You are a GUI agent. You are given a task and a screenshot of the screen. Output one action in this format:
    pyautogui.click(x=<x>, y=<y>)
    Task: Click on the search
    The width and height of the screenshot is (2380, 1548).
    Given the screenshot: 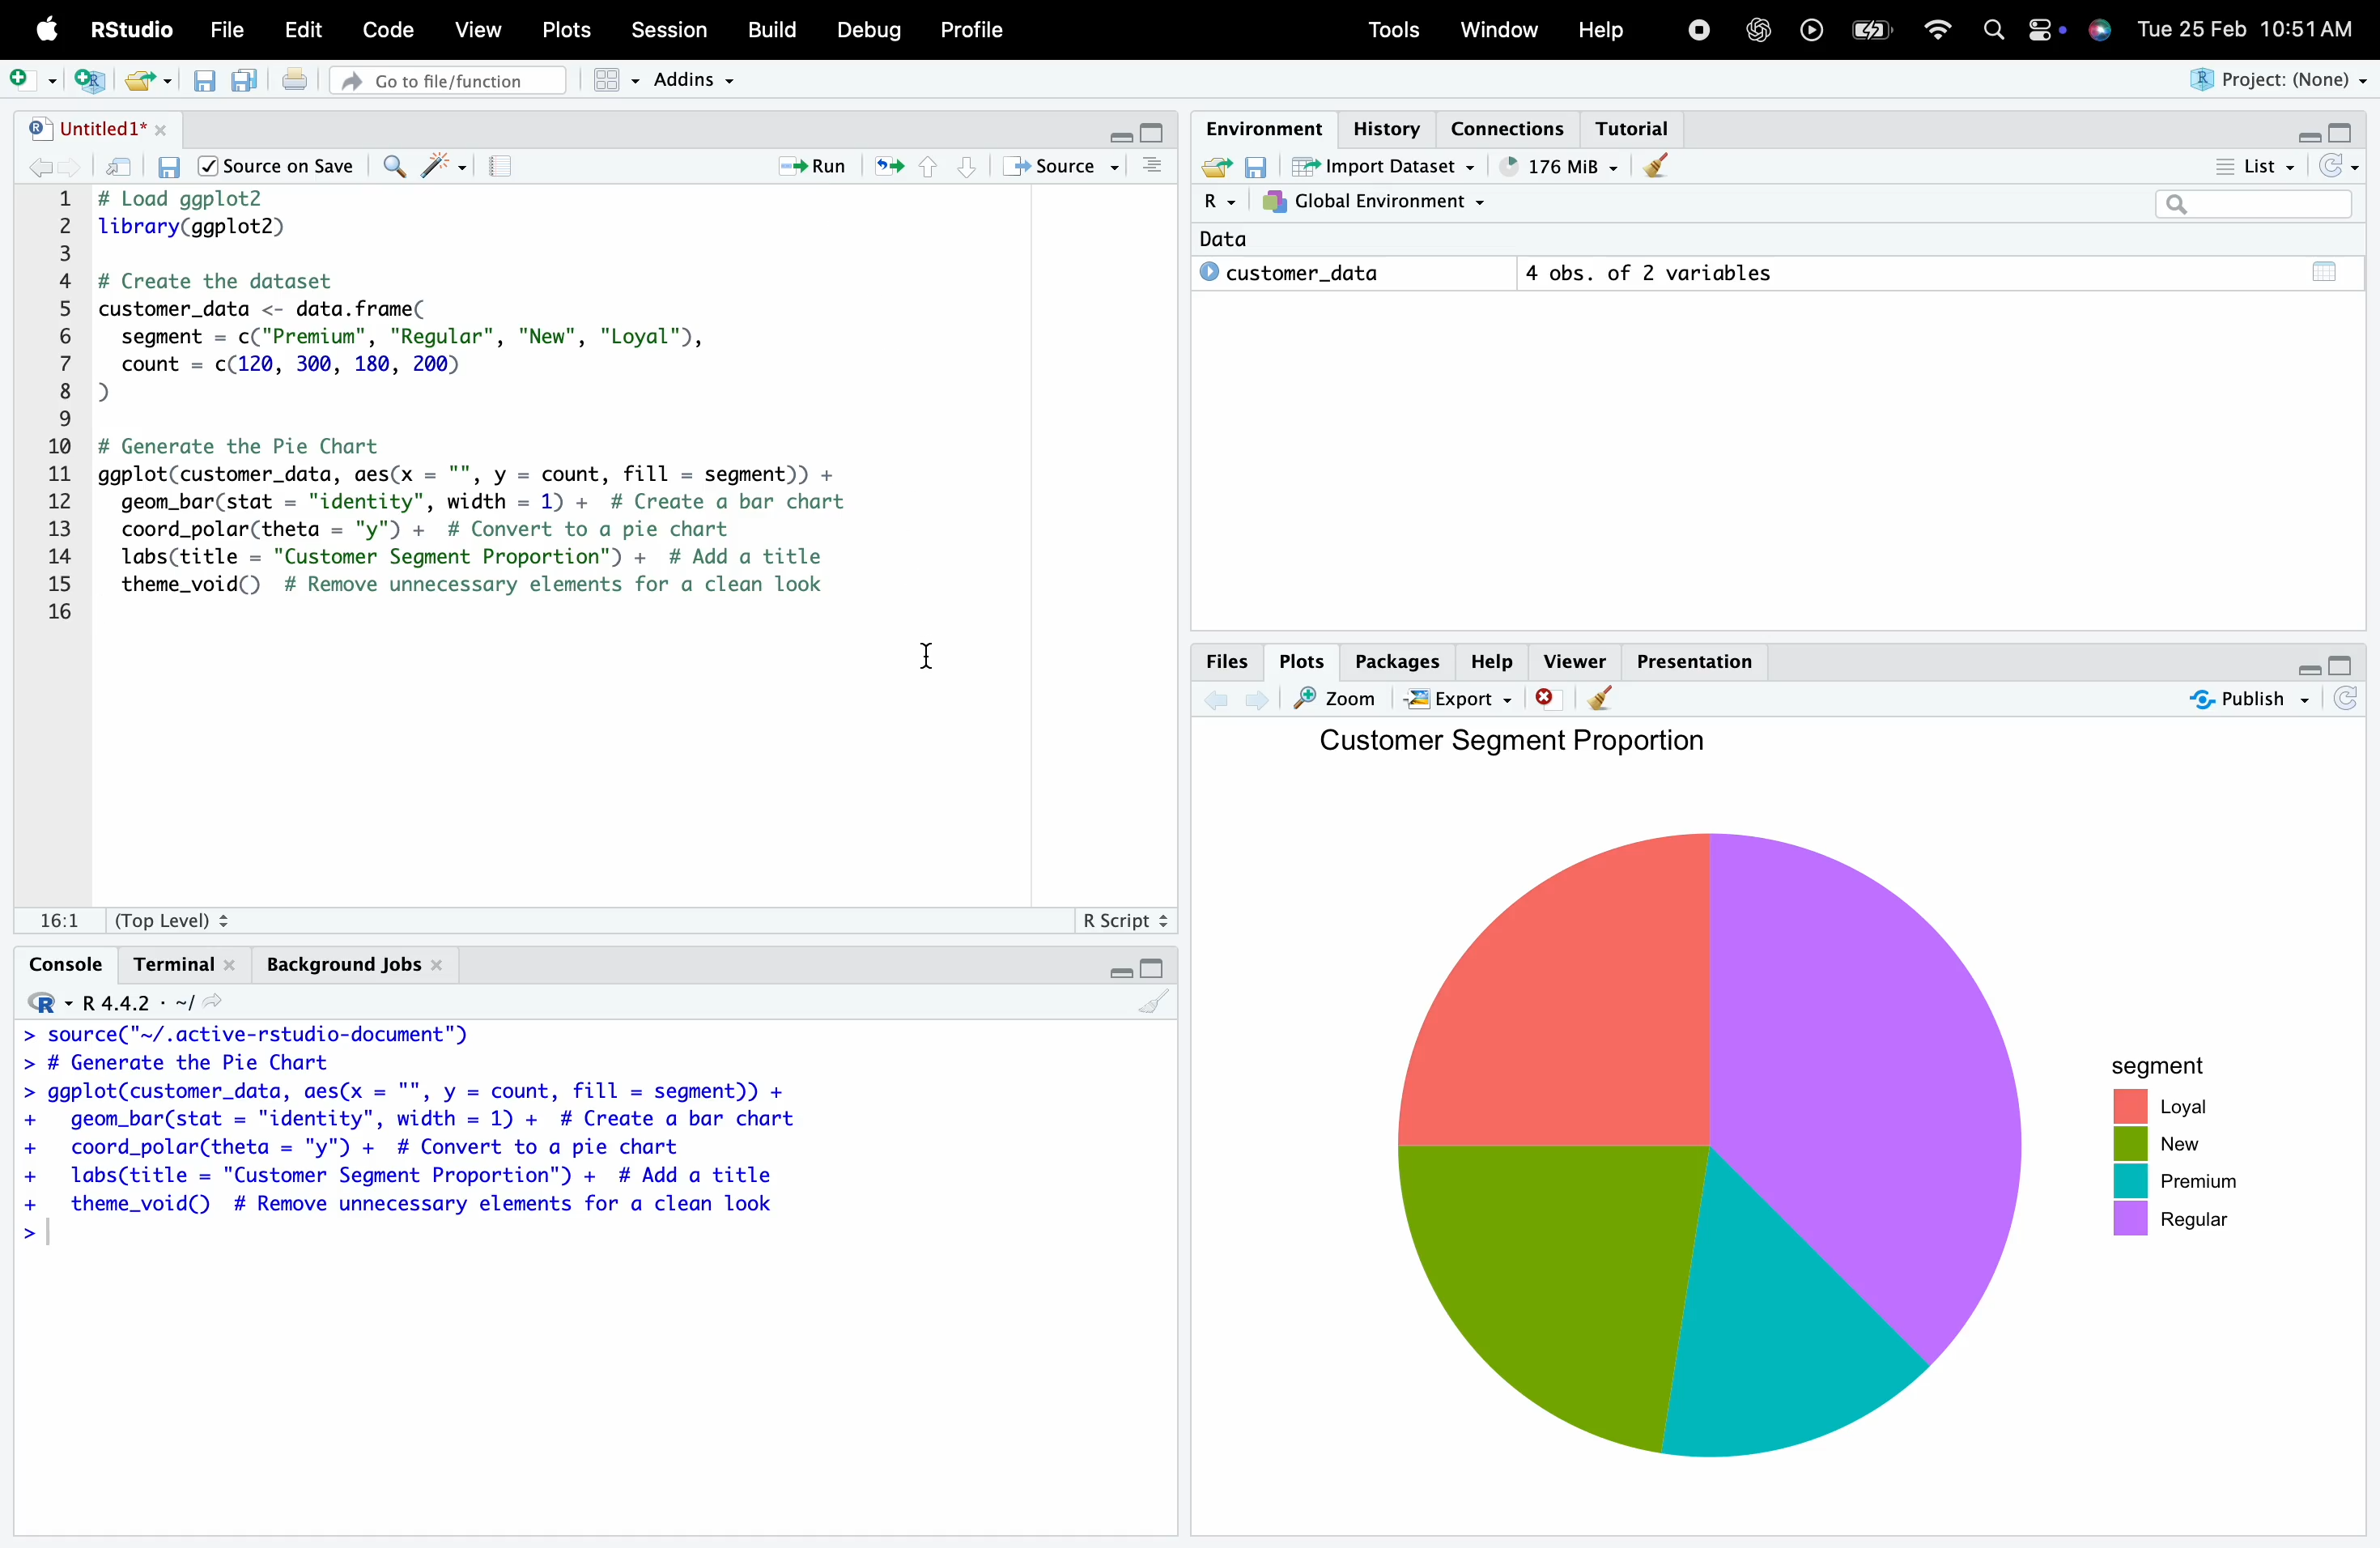 What is the action you would take?
    pyautogui.click(x=2251, y=206)
    